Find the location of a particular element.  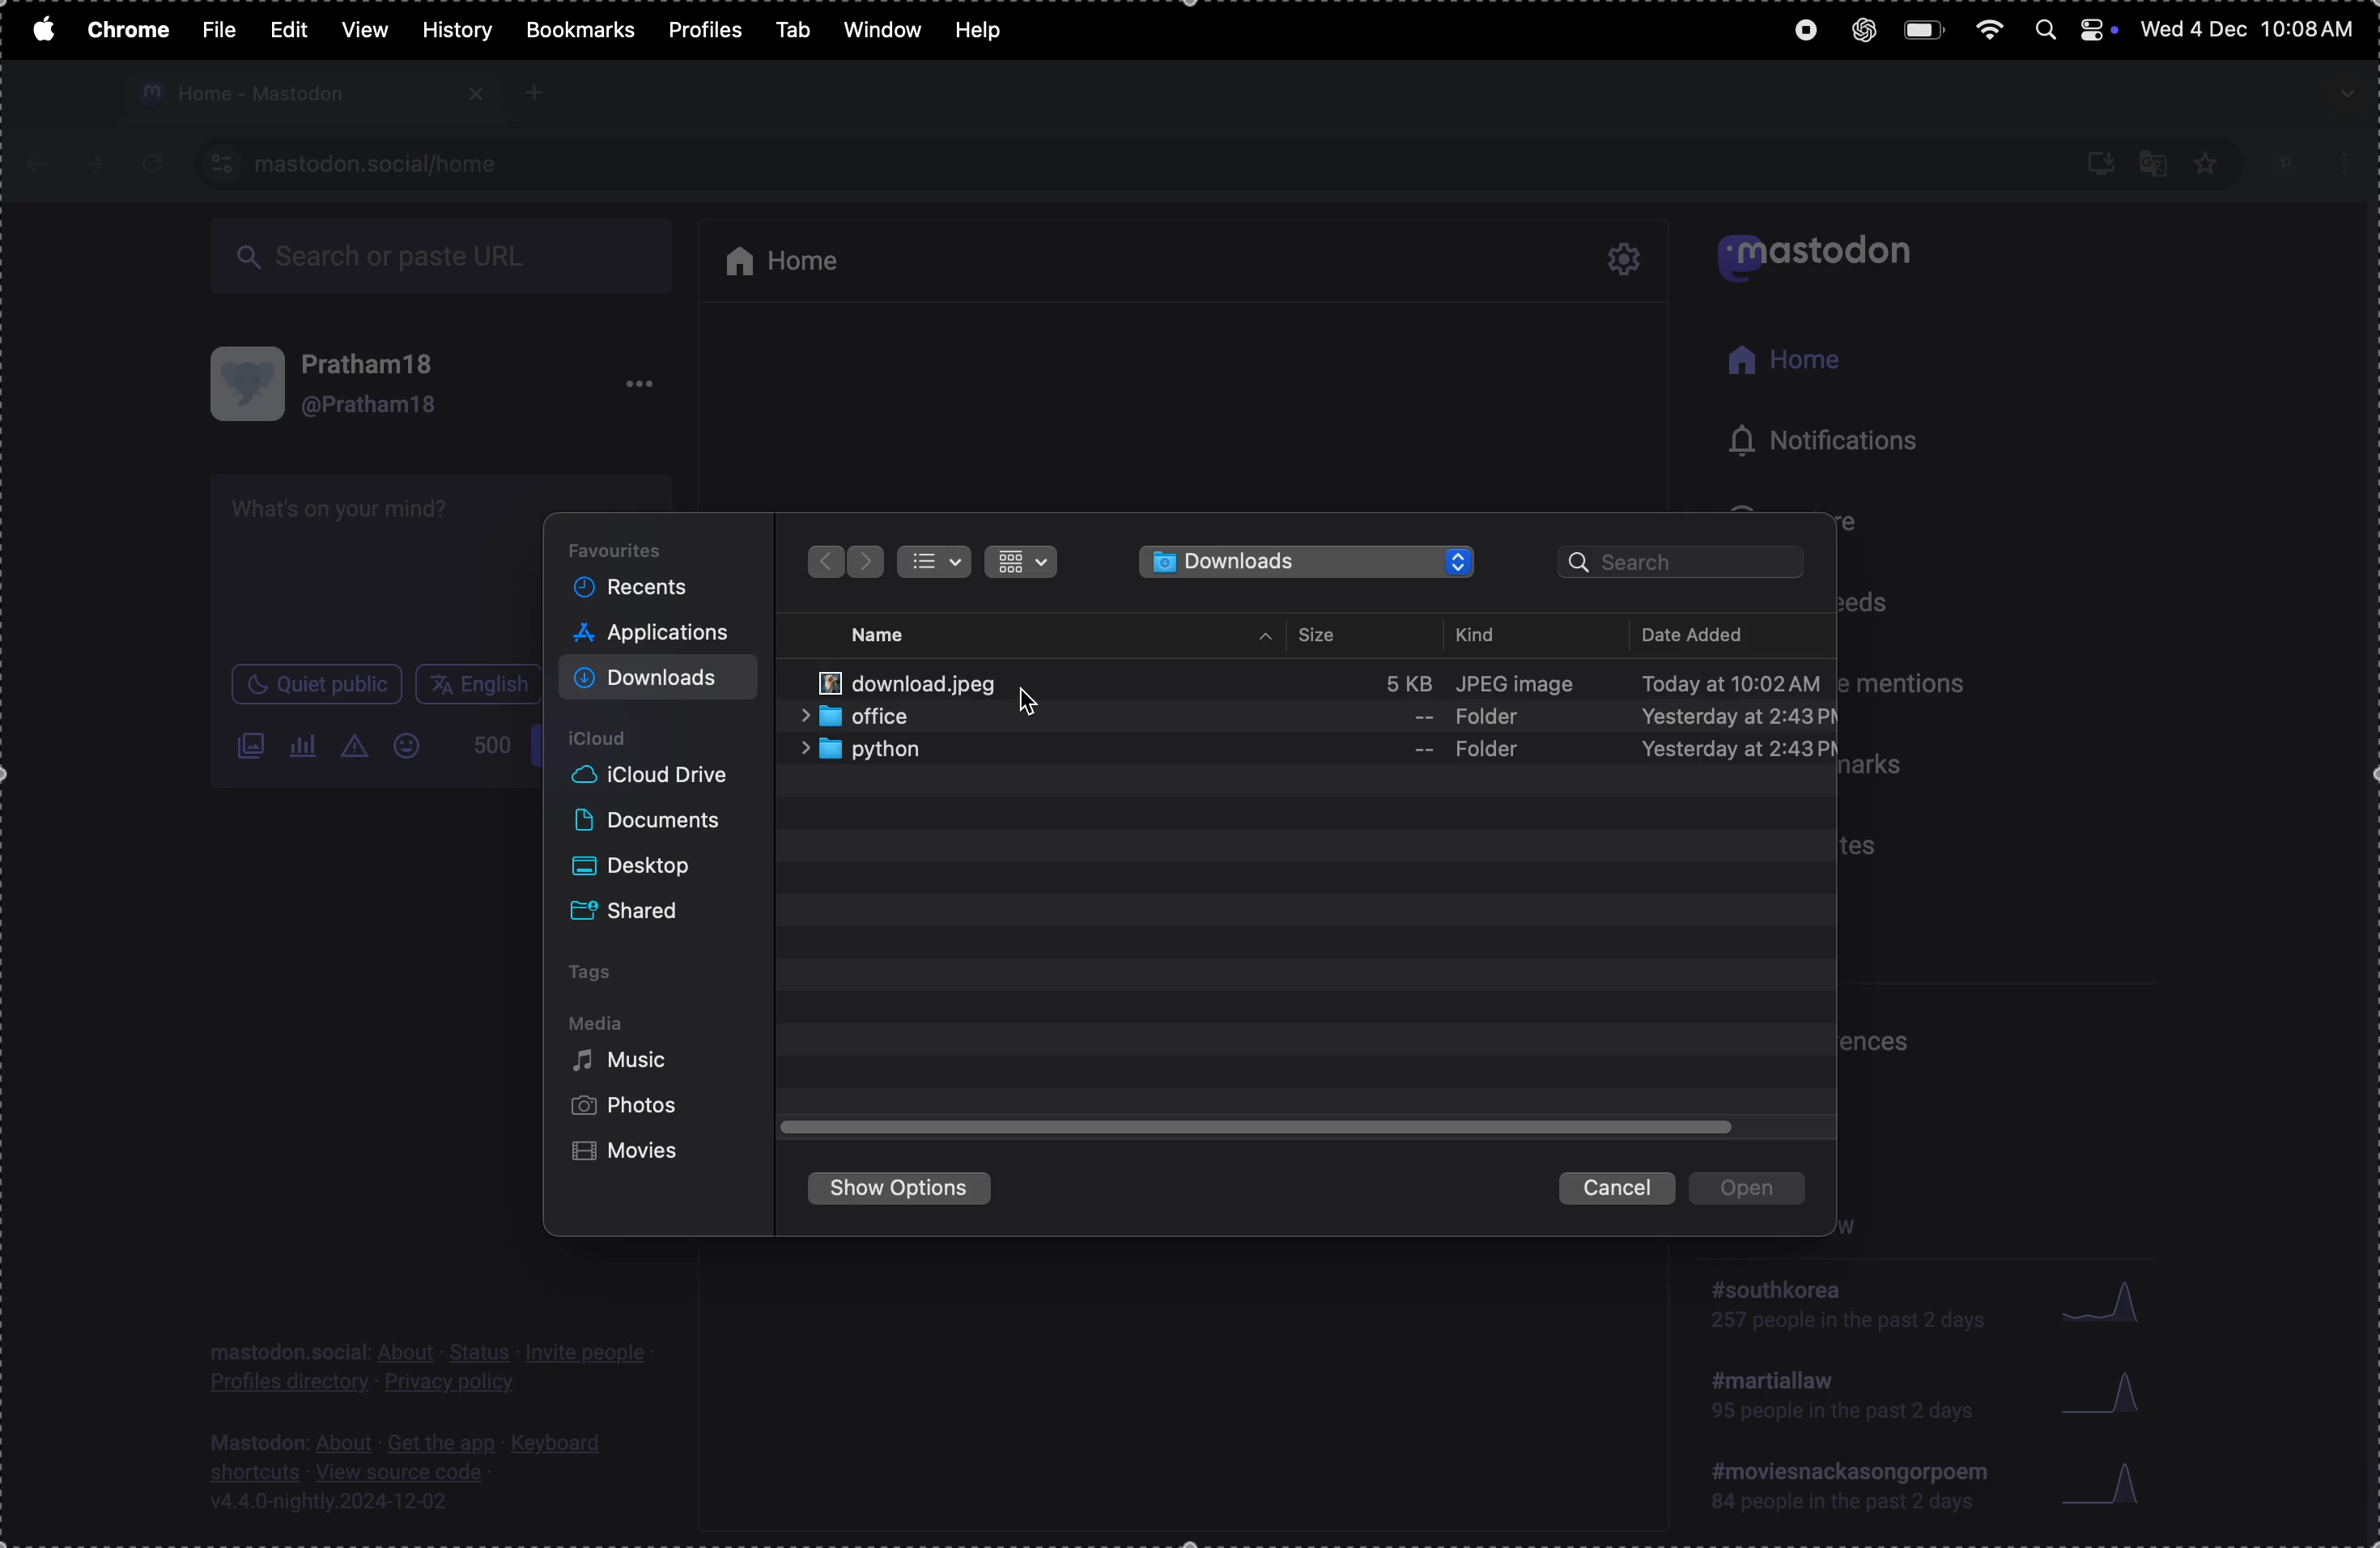

searchbar is located at coordinates (1689, 565).